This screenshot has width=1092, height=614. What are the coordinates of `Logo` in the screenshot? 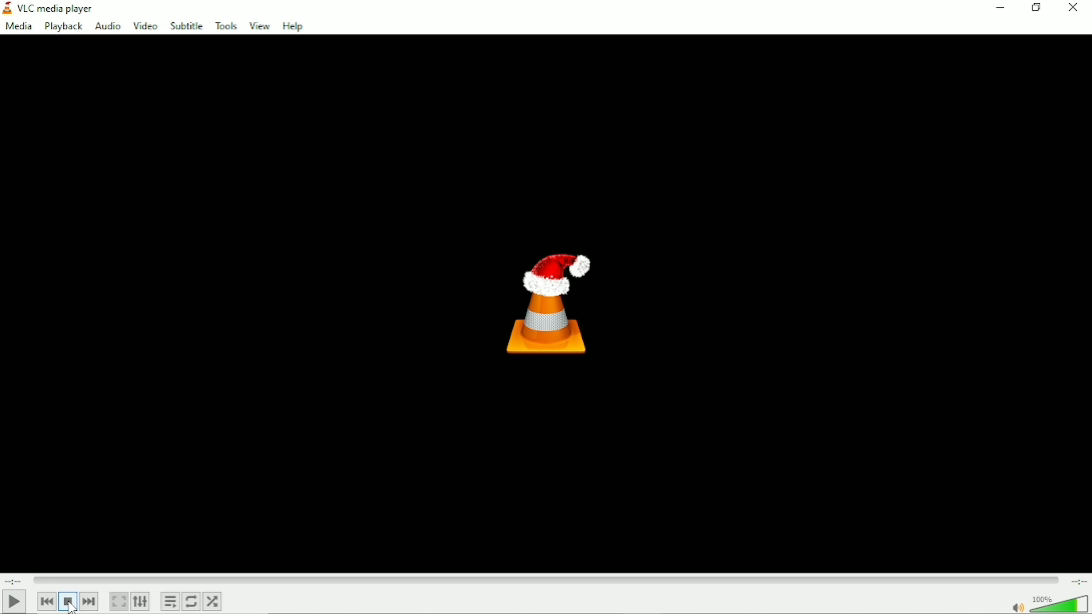 It's located at (549, 305).